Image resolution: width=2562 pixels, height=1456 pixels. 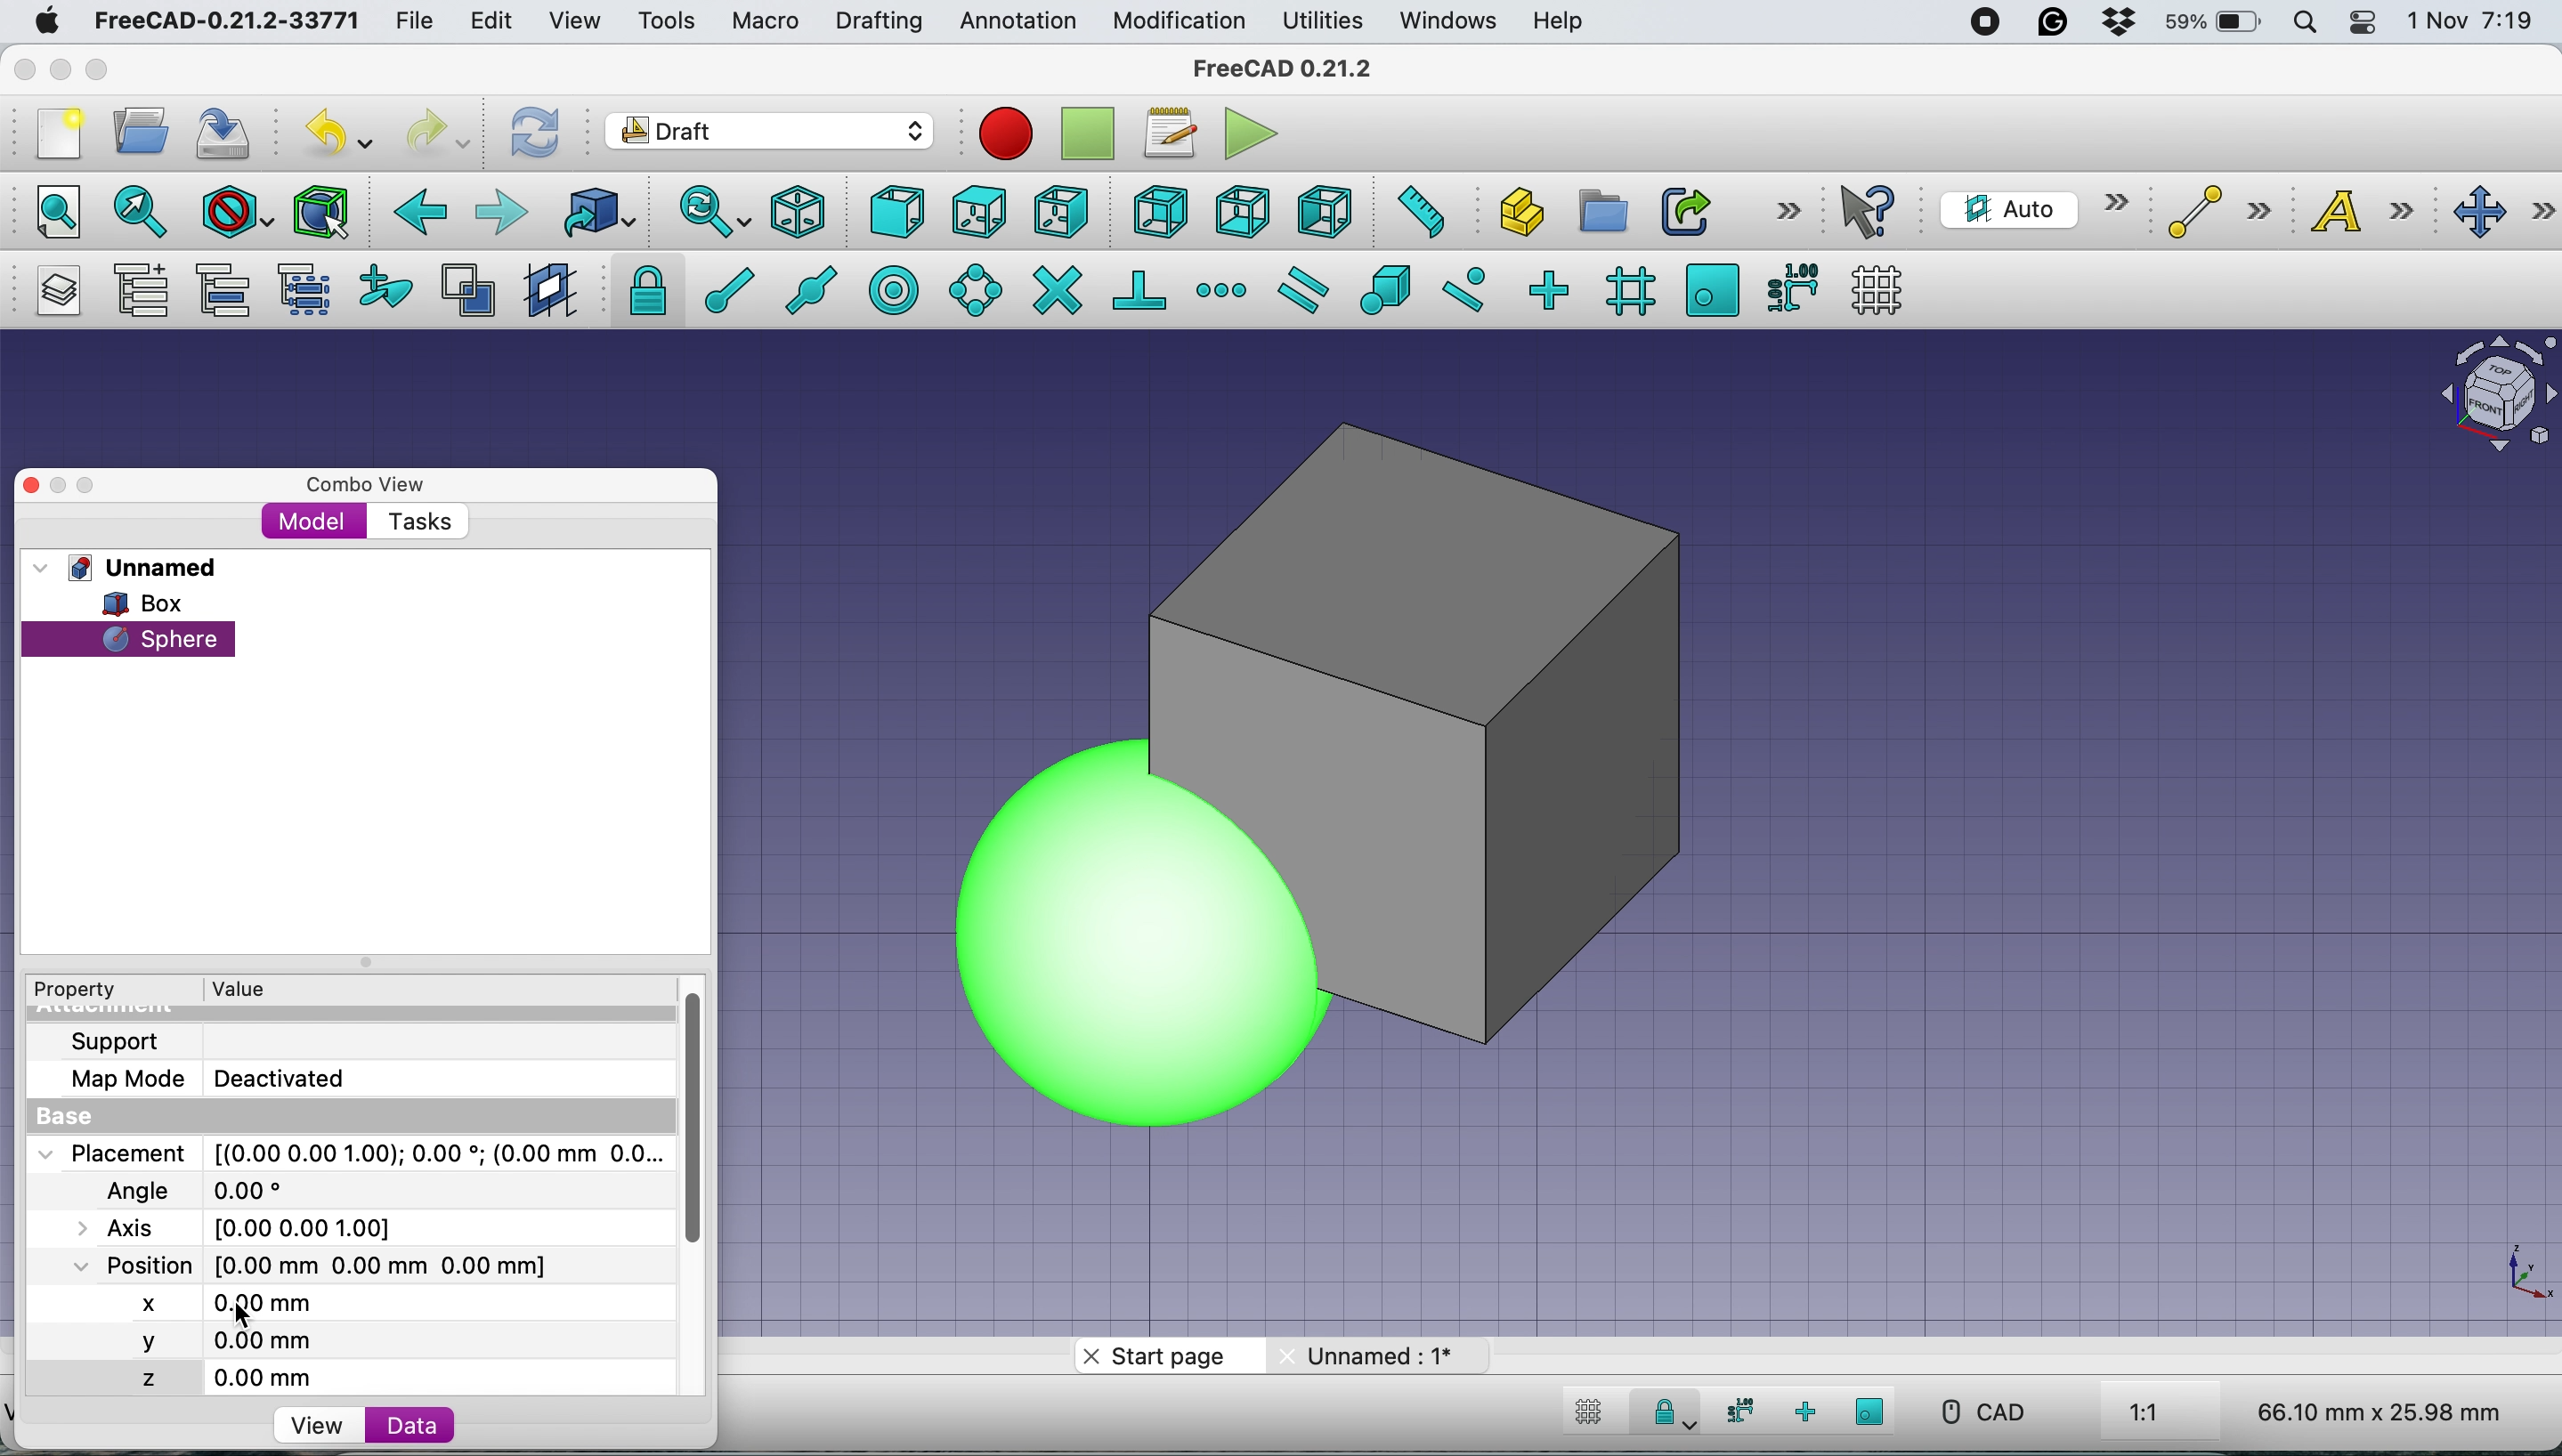 I want to click on snap lock, so click(x=641, y=289).